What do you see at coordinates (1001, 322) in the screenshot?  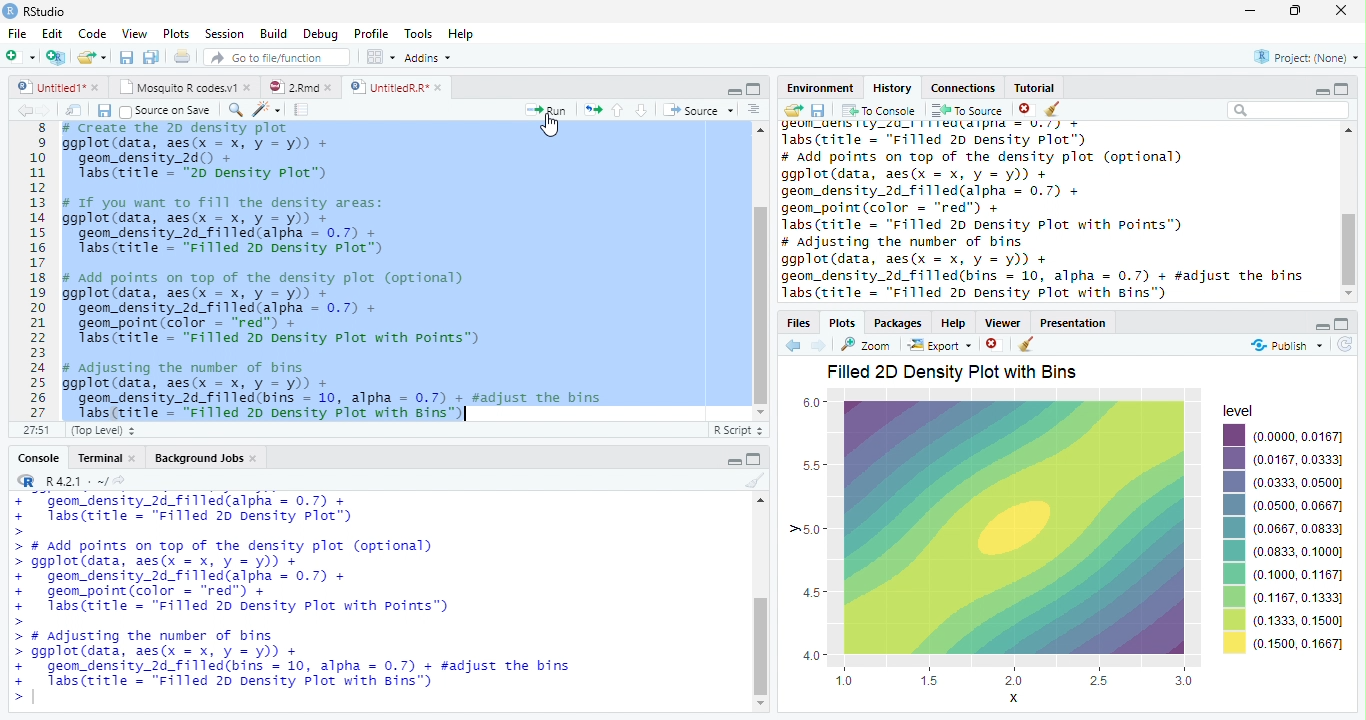 I see `Viewer` at bounding box center [1001, 322].